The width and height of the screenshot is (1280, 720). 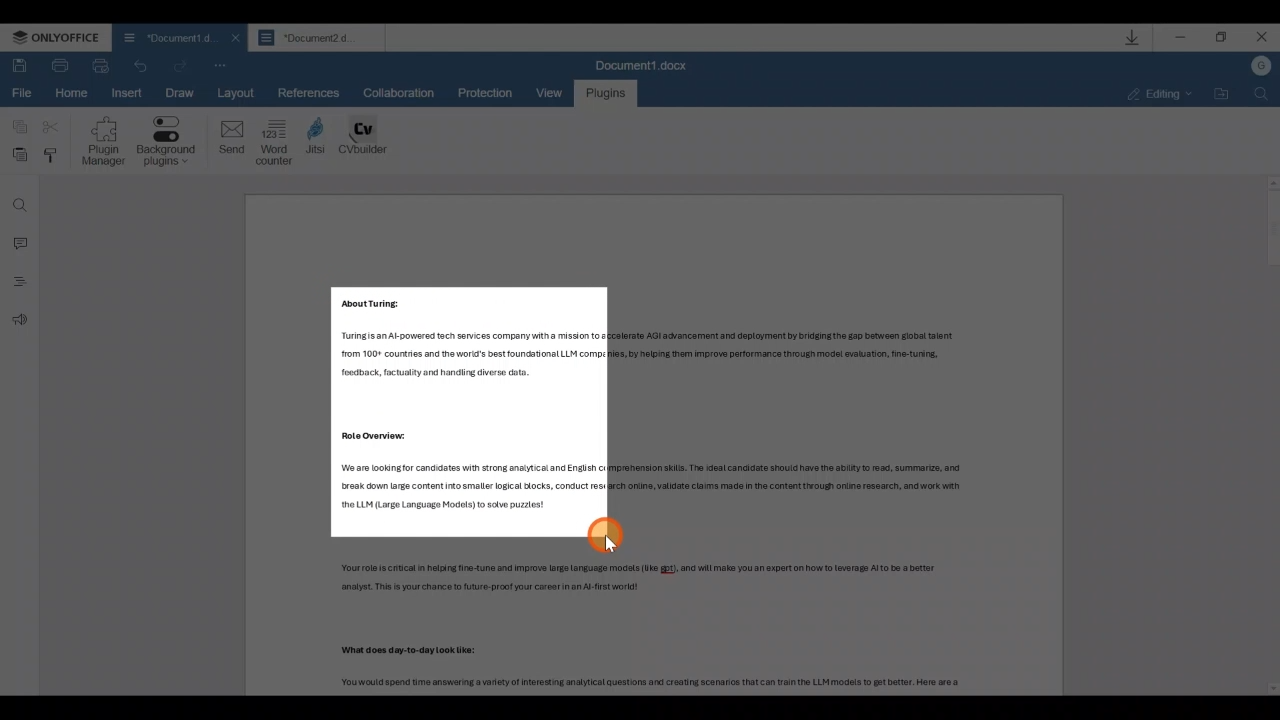 I want to click on Redo, so click(x=143, y=64).